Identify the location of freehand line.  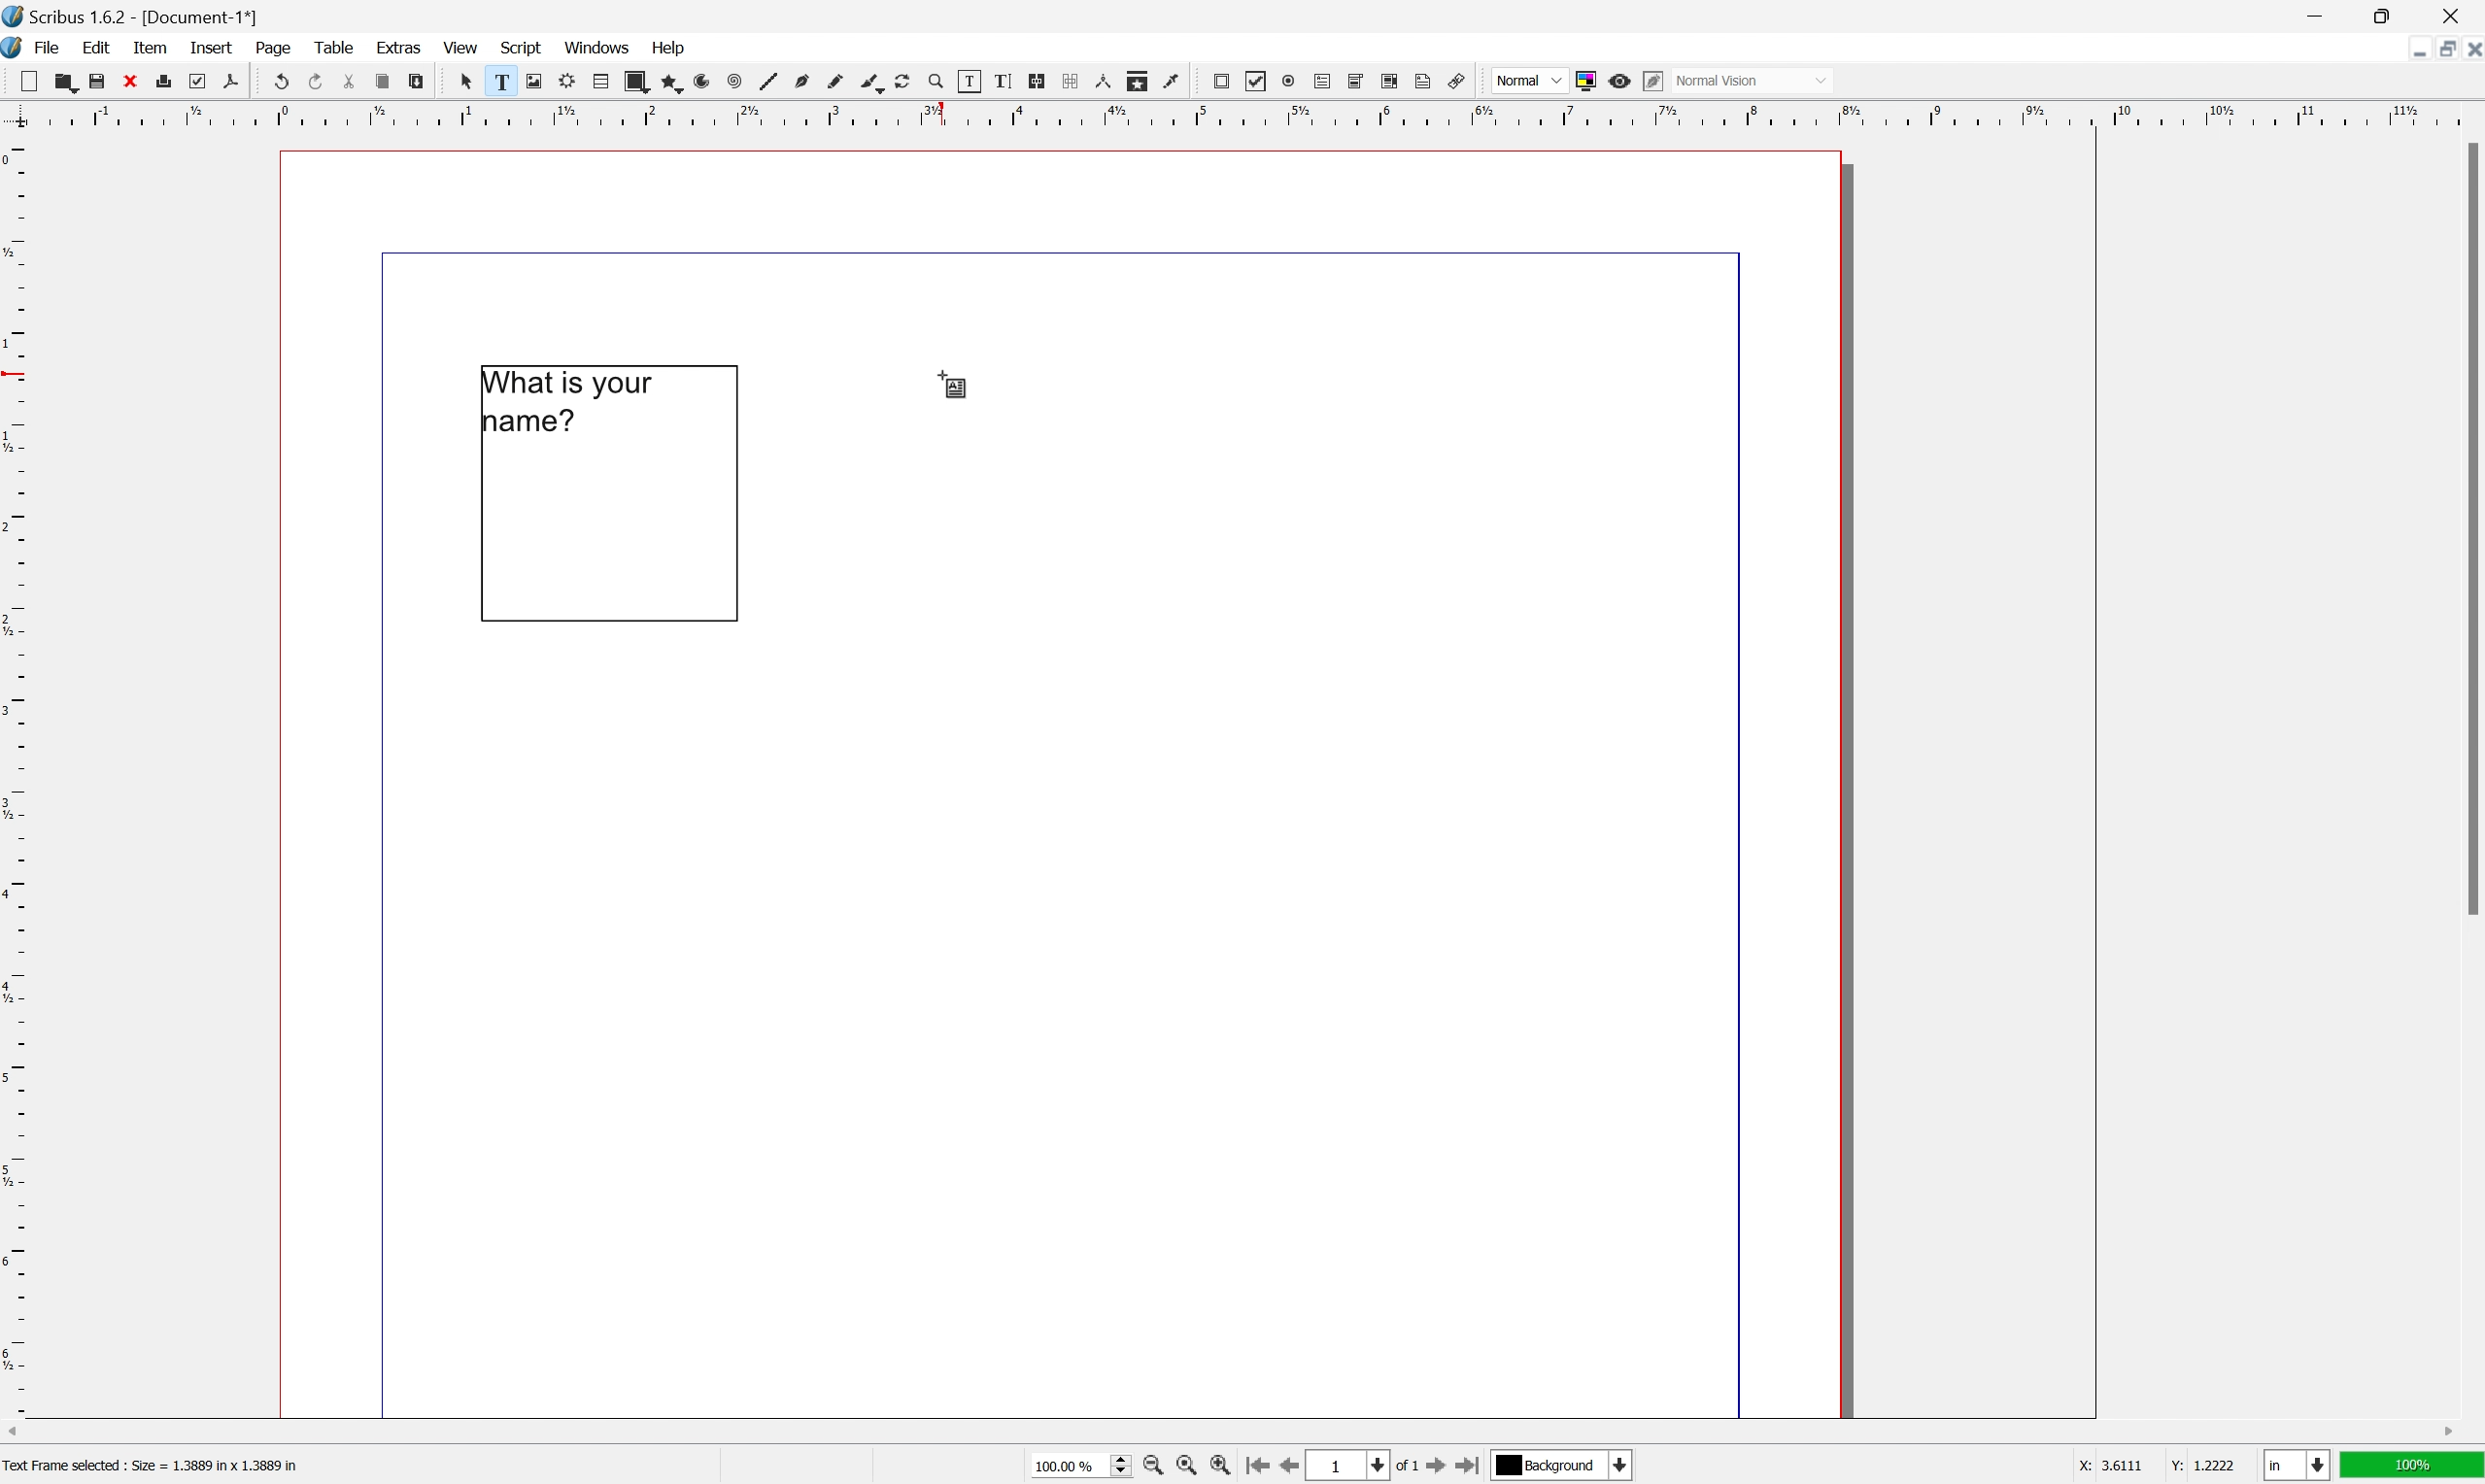
(837, 82).